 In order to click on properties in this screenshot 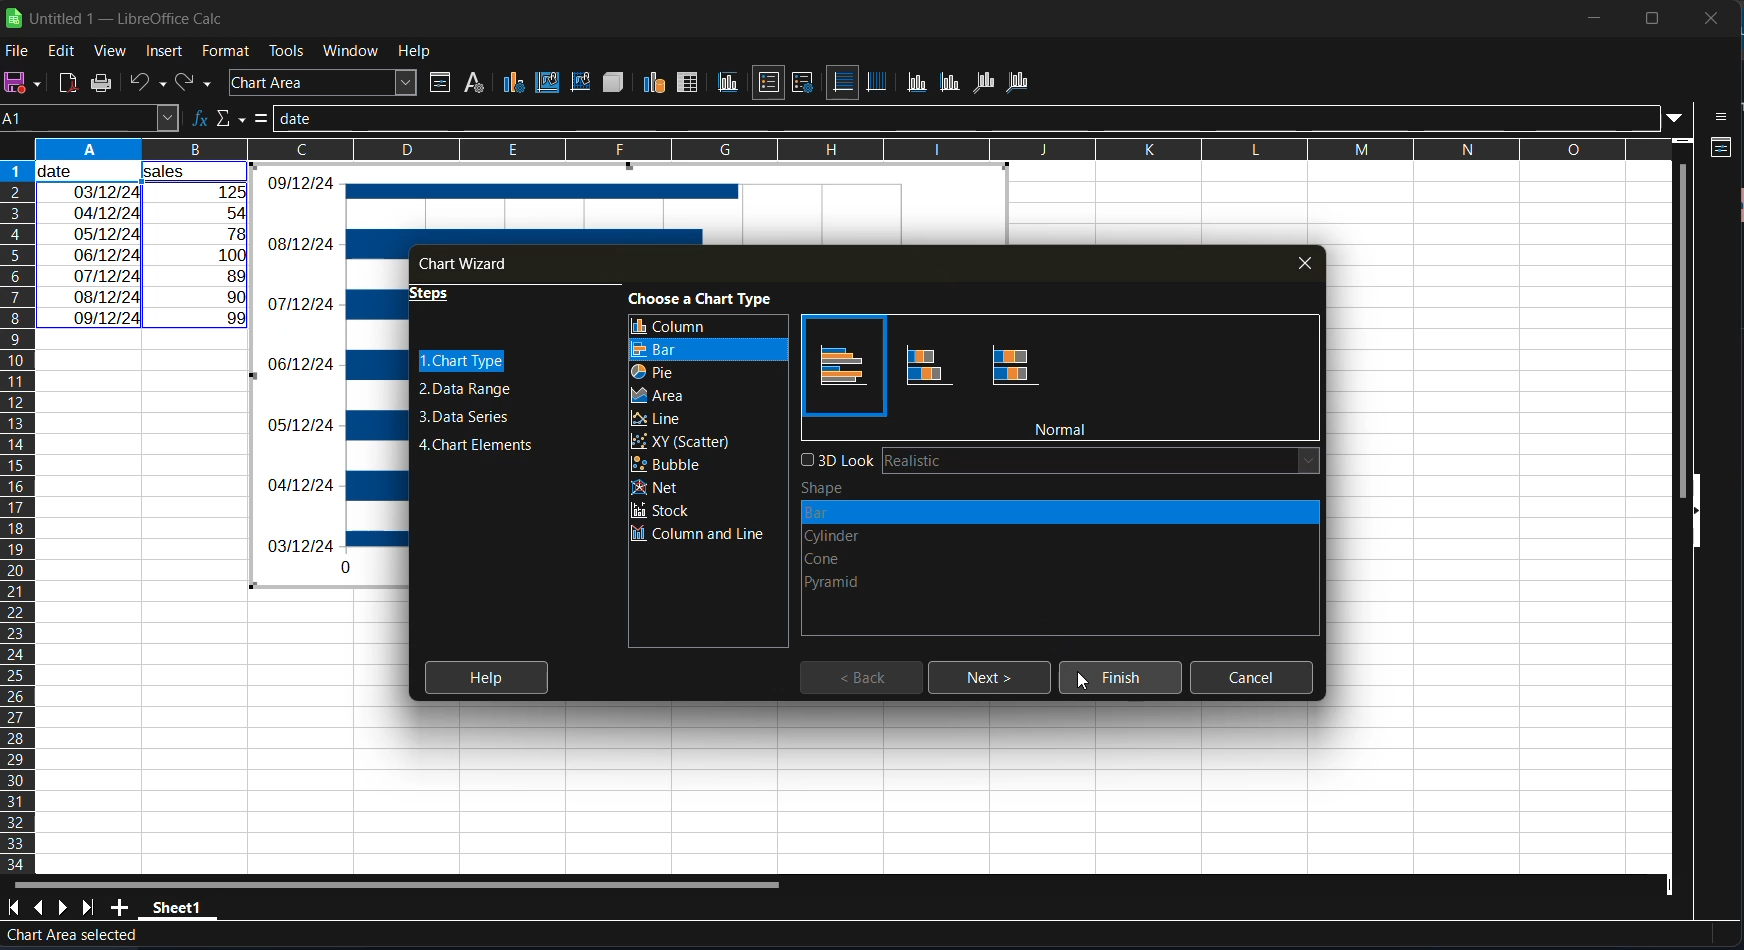, I will do `click(1720, 151)`.